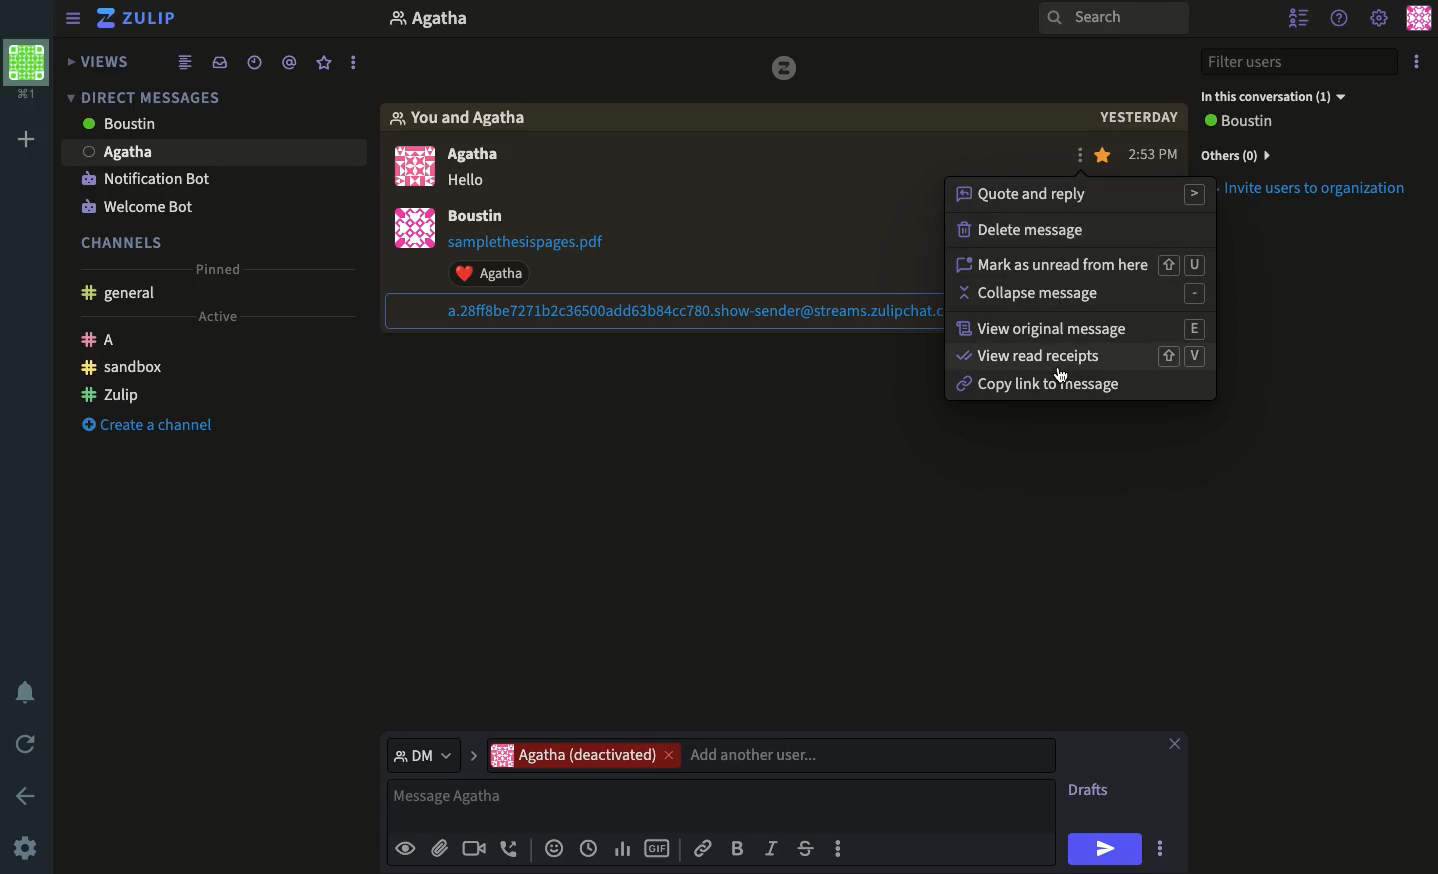  What do you see at coordinates (1114, 19) in the screenshot?
I see `Search` at bounding box center [1114, 19].